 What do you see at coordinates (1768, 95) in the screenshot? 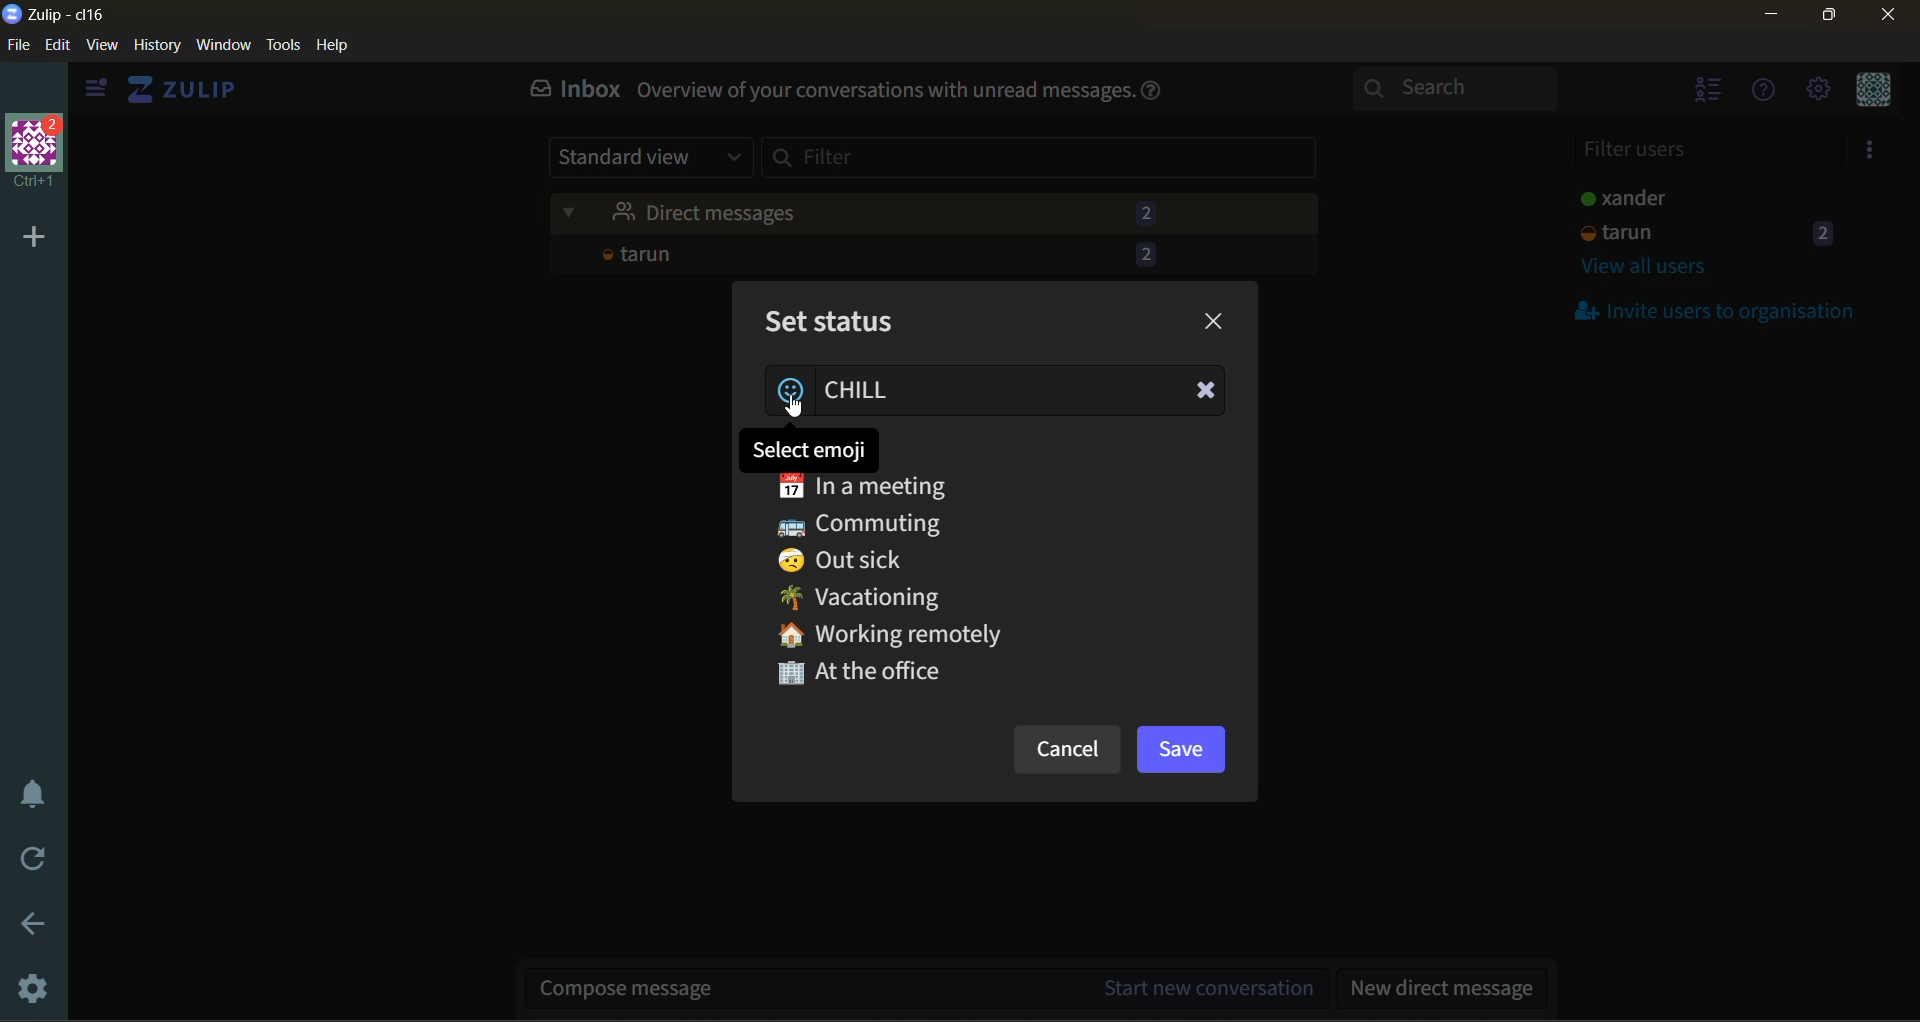
I see `help menu` at bounding box center [1768, 95].